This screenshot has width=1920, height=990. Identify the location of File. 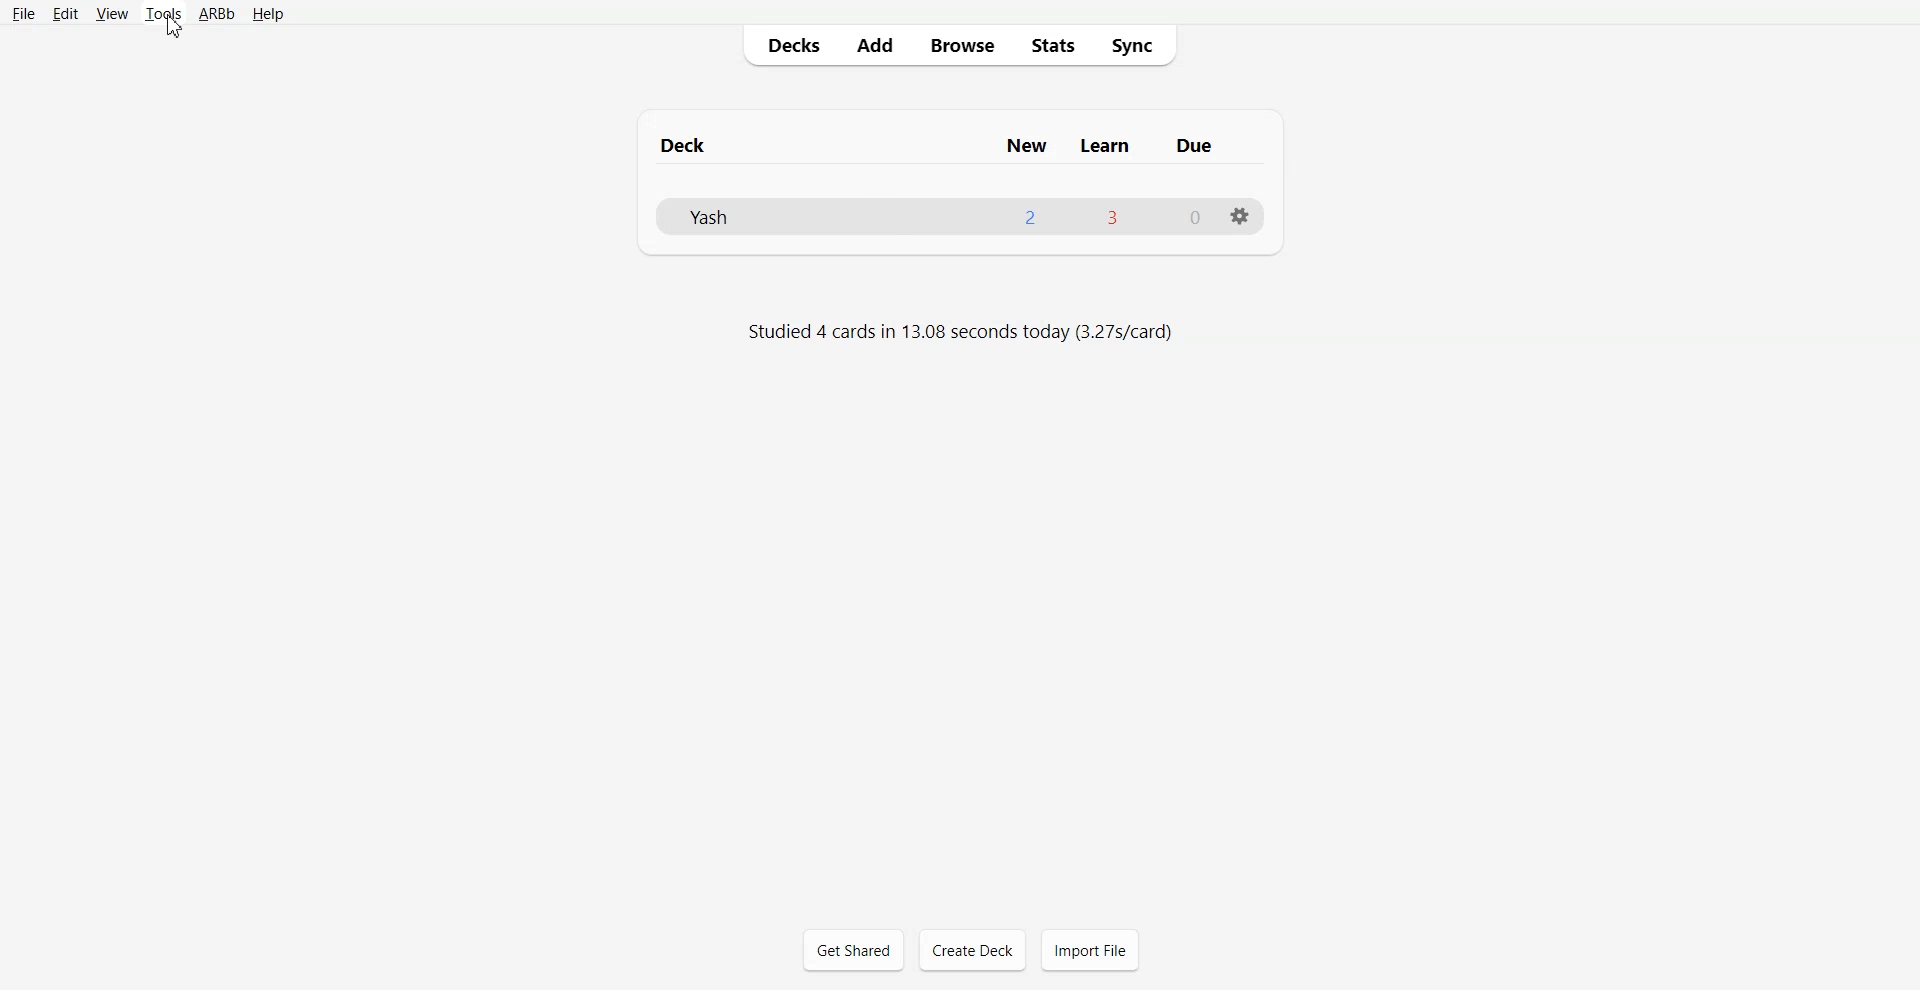
(23, 13).